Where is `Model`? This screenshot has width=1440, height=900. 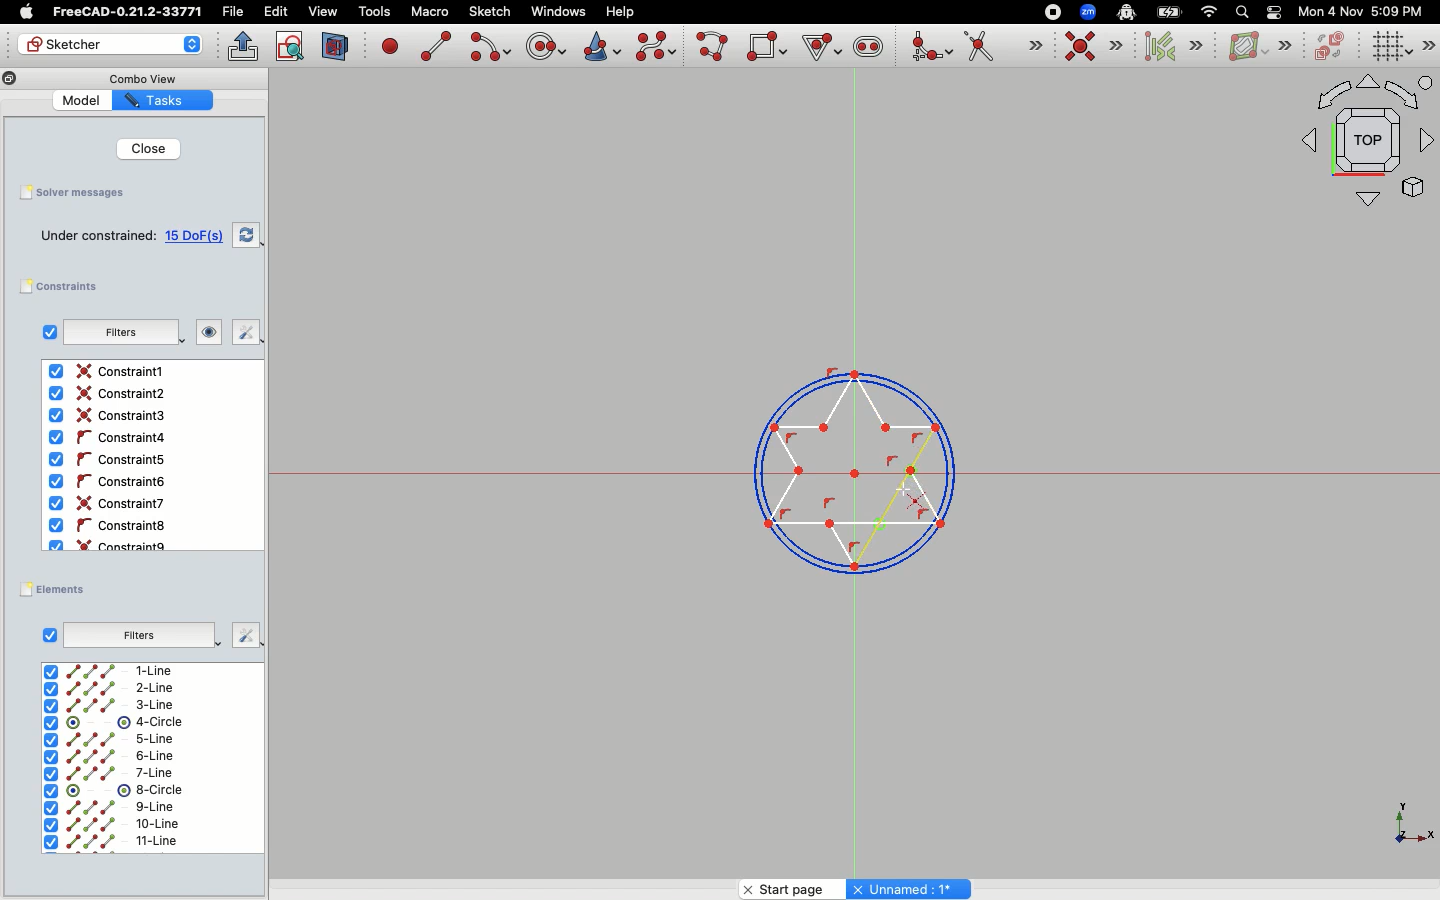 Model is located at coordinates (79, 99).